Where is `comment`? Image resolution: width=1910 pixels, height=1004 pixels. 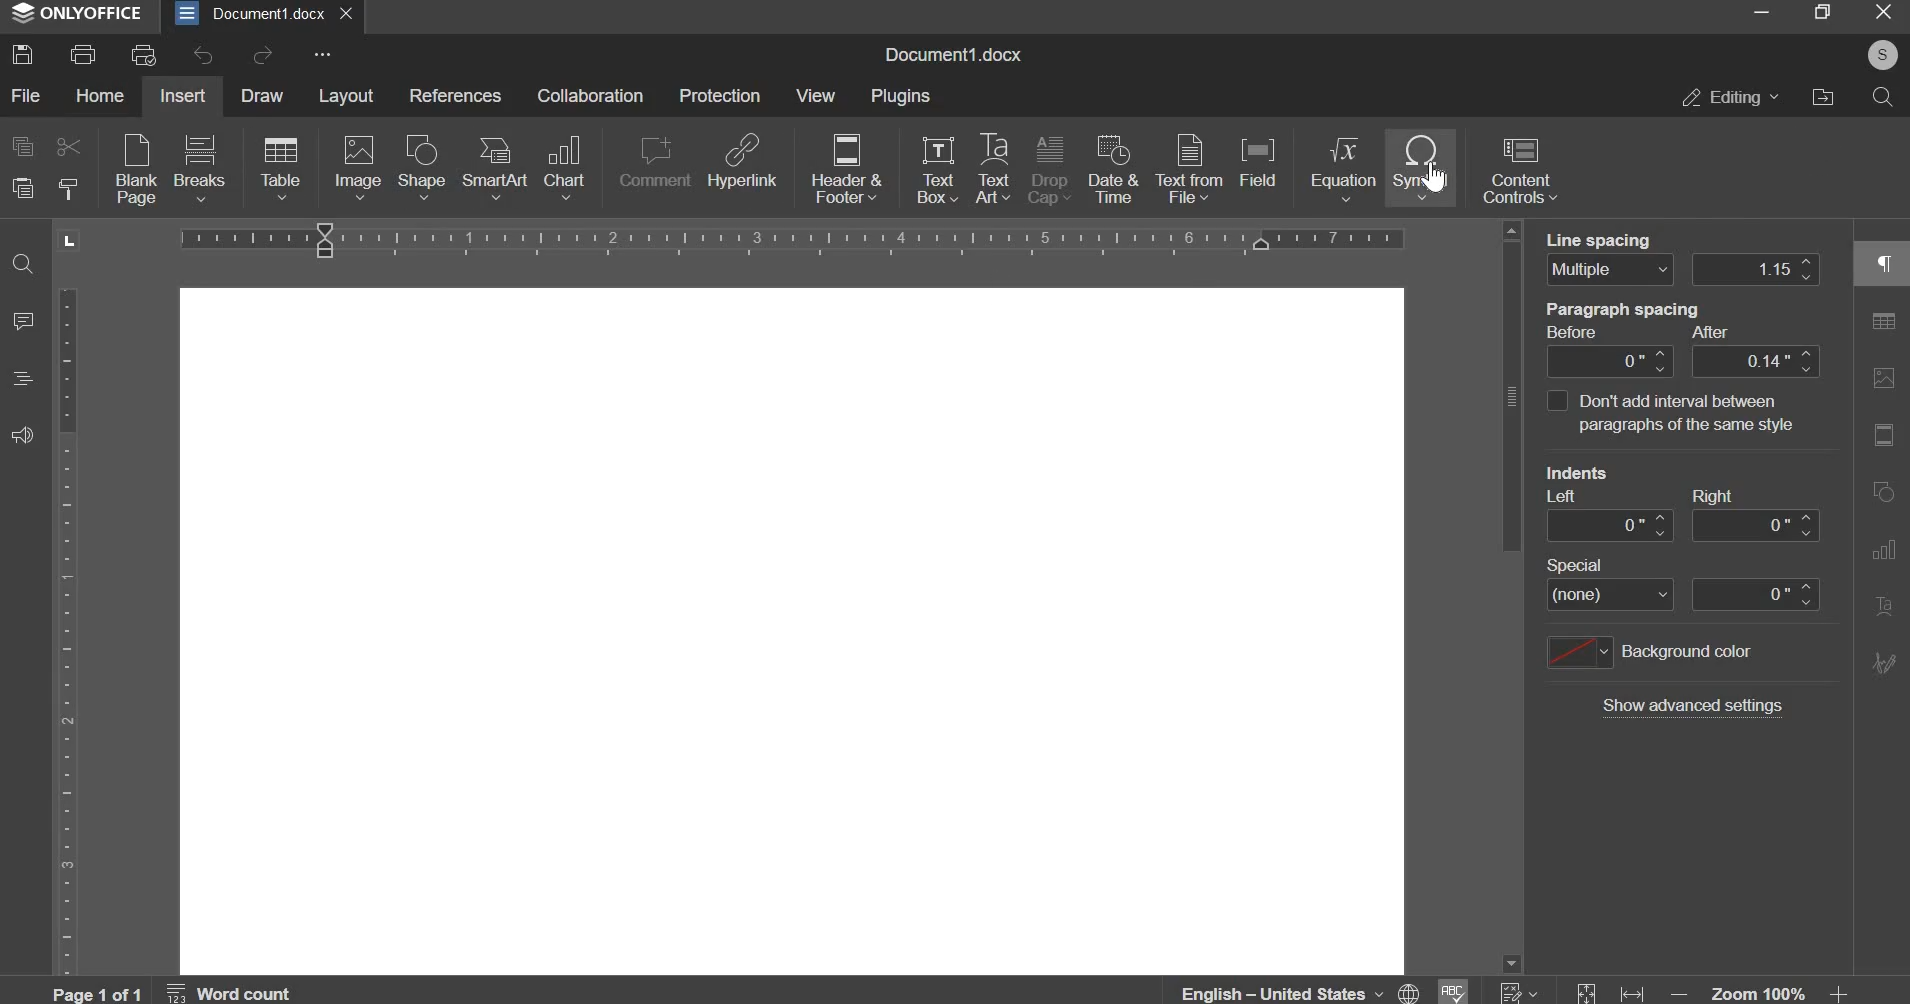
comment is located at coordinates (656, 164).